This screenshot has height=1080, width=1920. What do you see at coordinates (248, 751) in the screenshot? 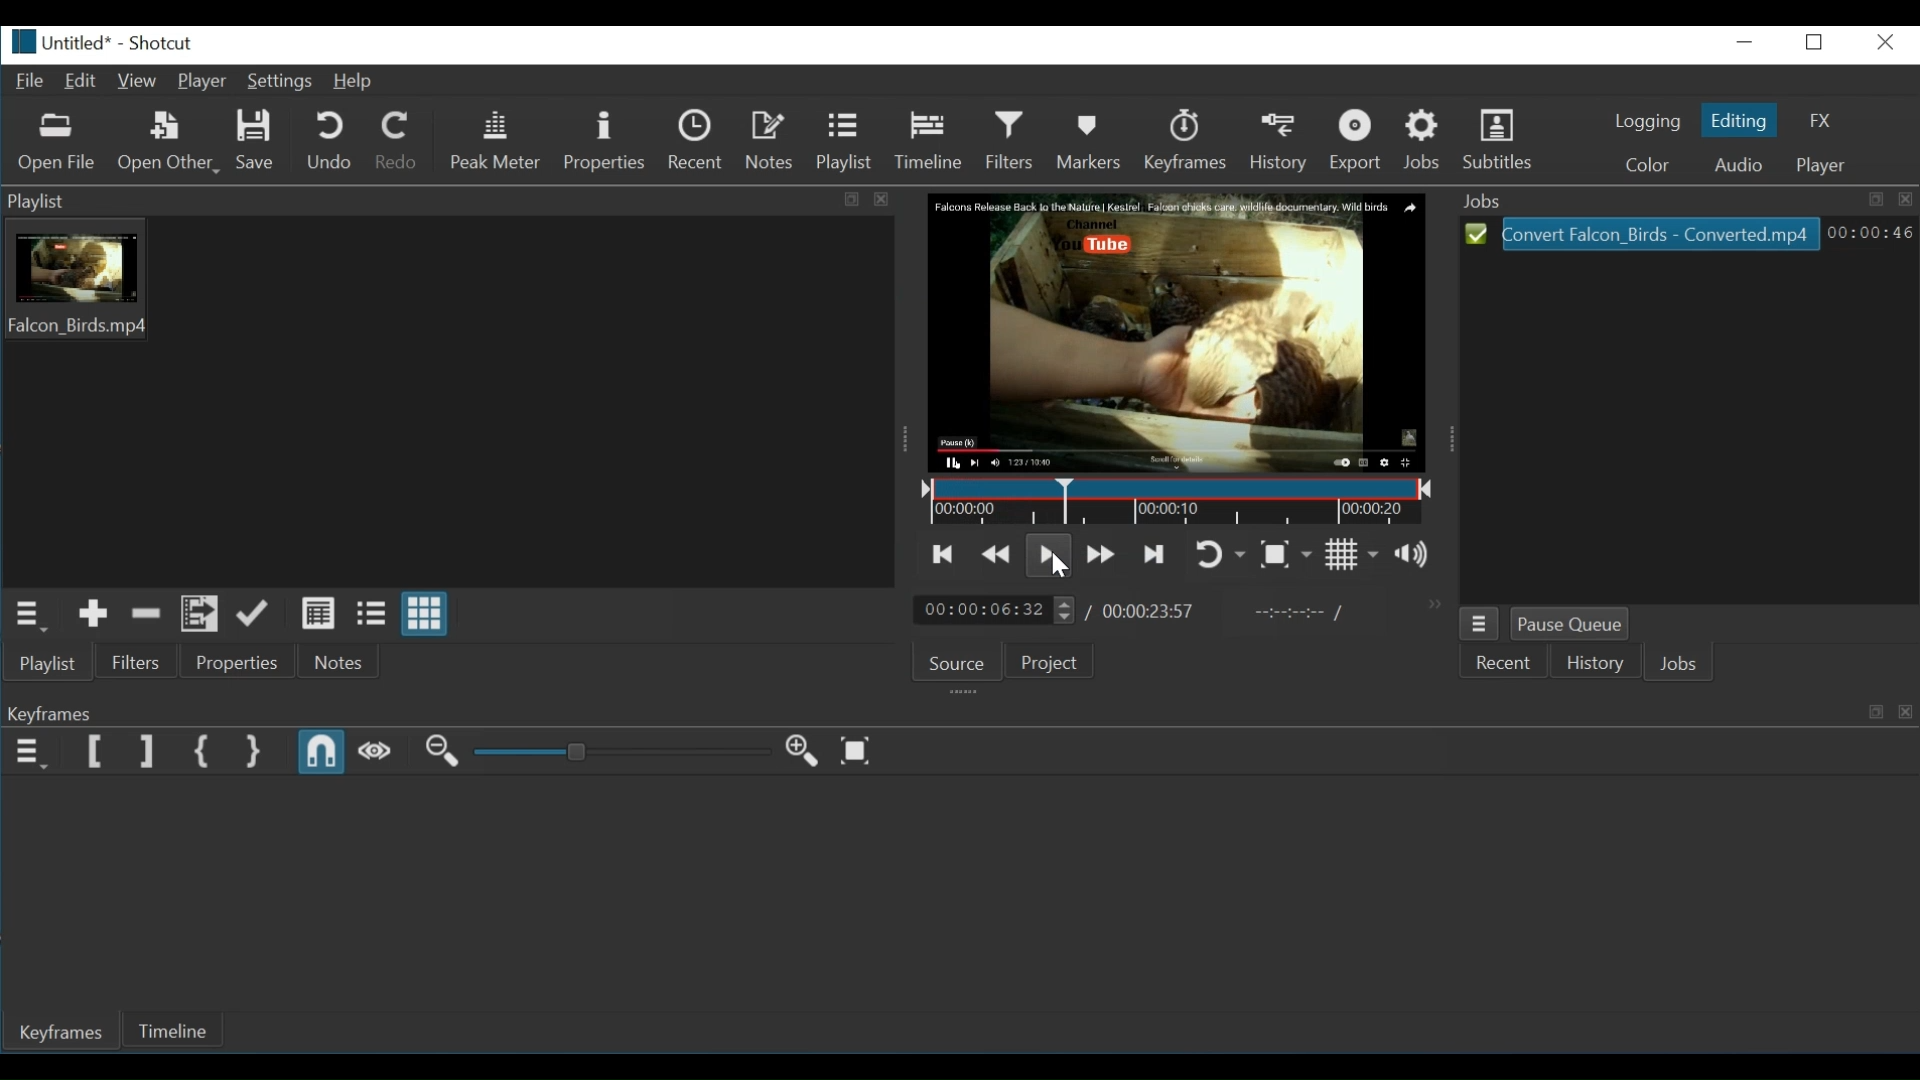
I see `Set Second Simple Keyframe` at bounding box center [248, 751].